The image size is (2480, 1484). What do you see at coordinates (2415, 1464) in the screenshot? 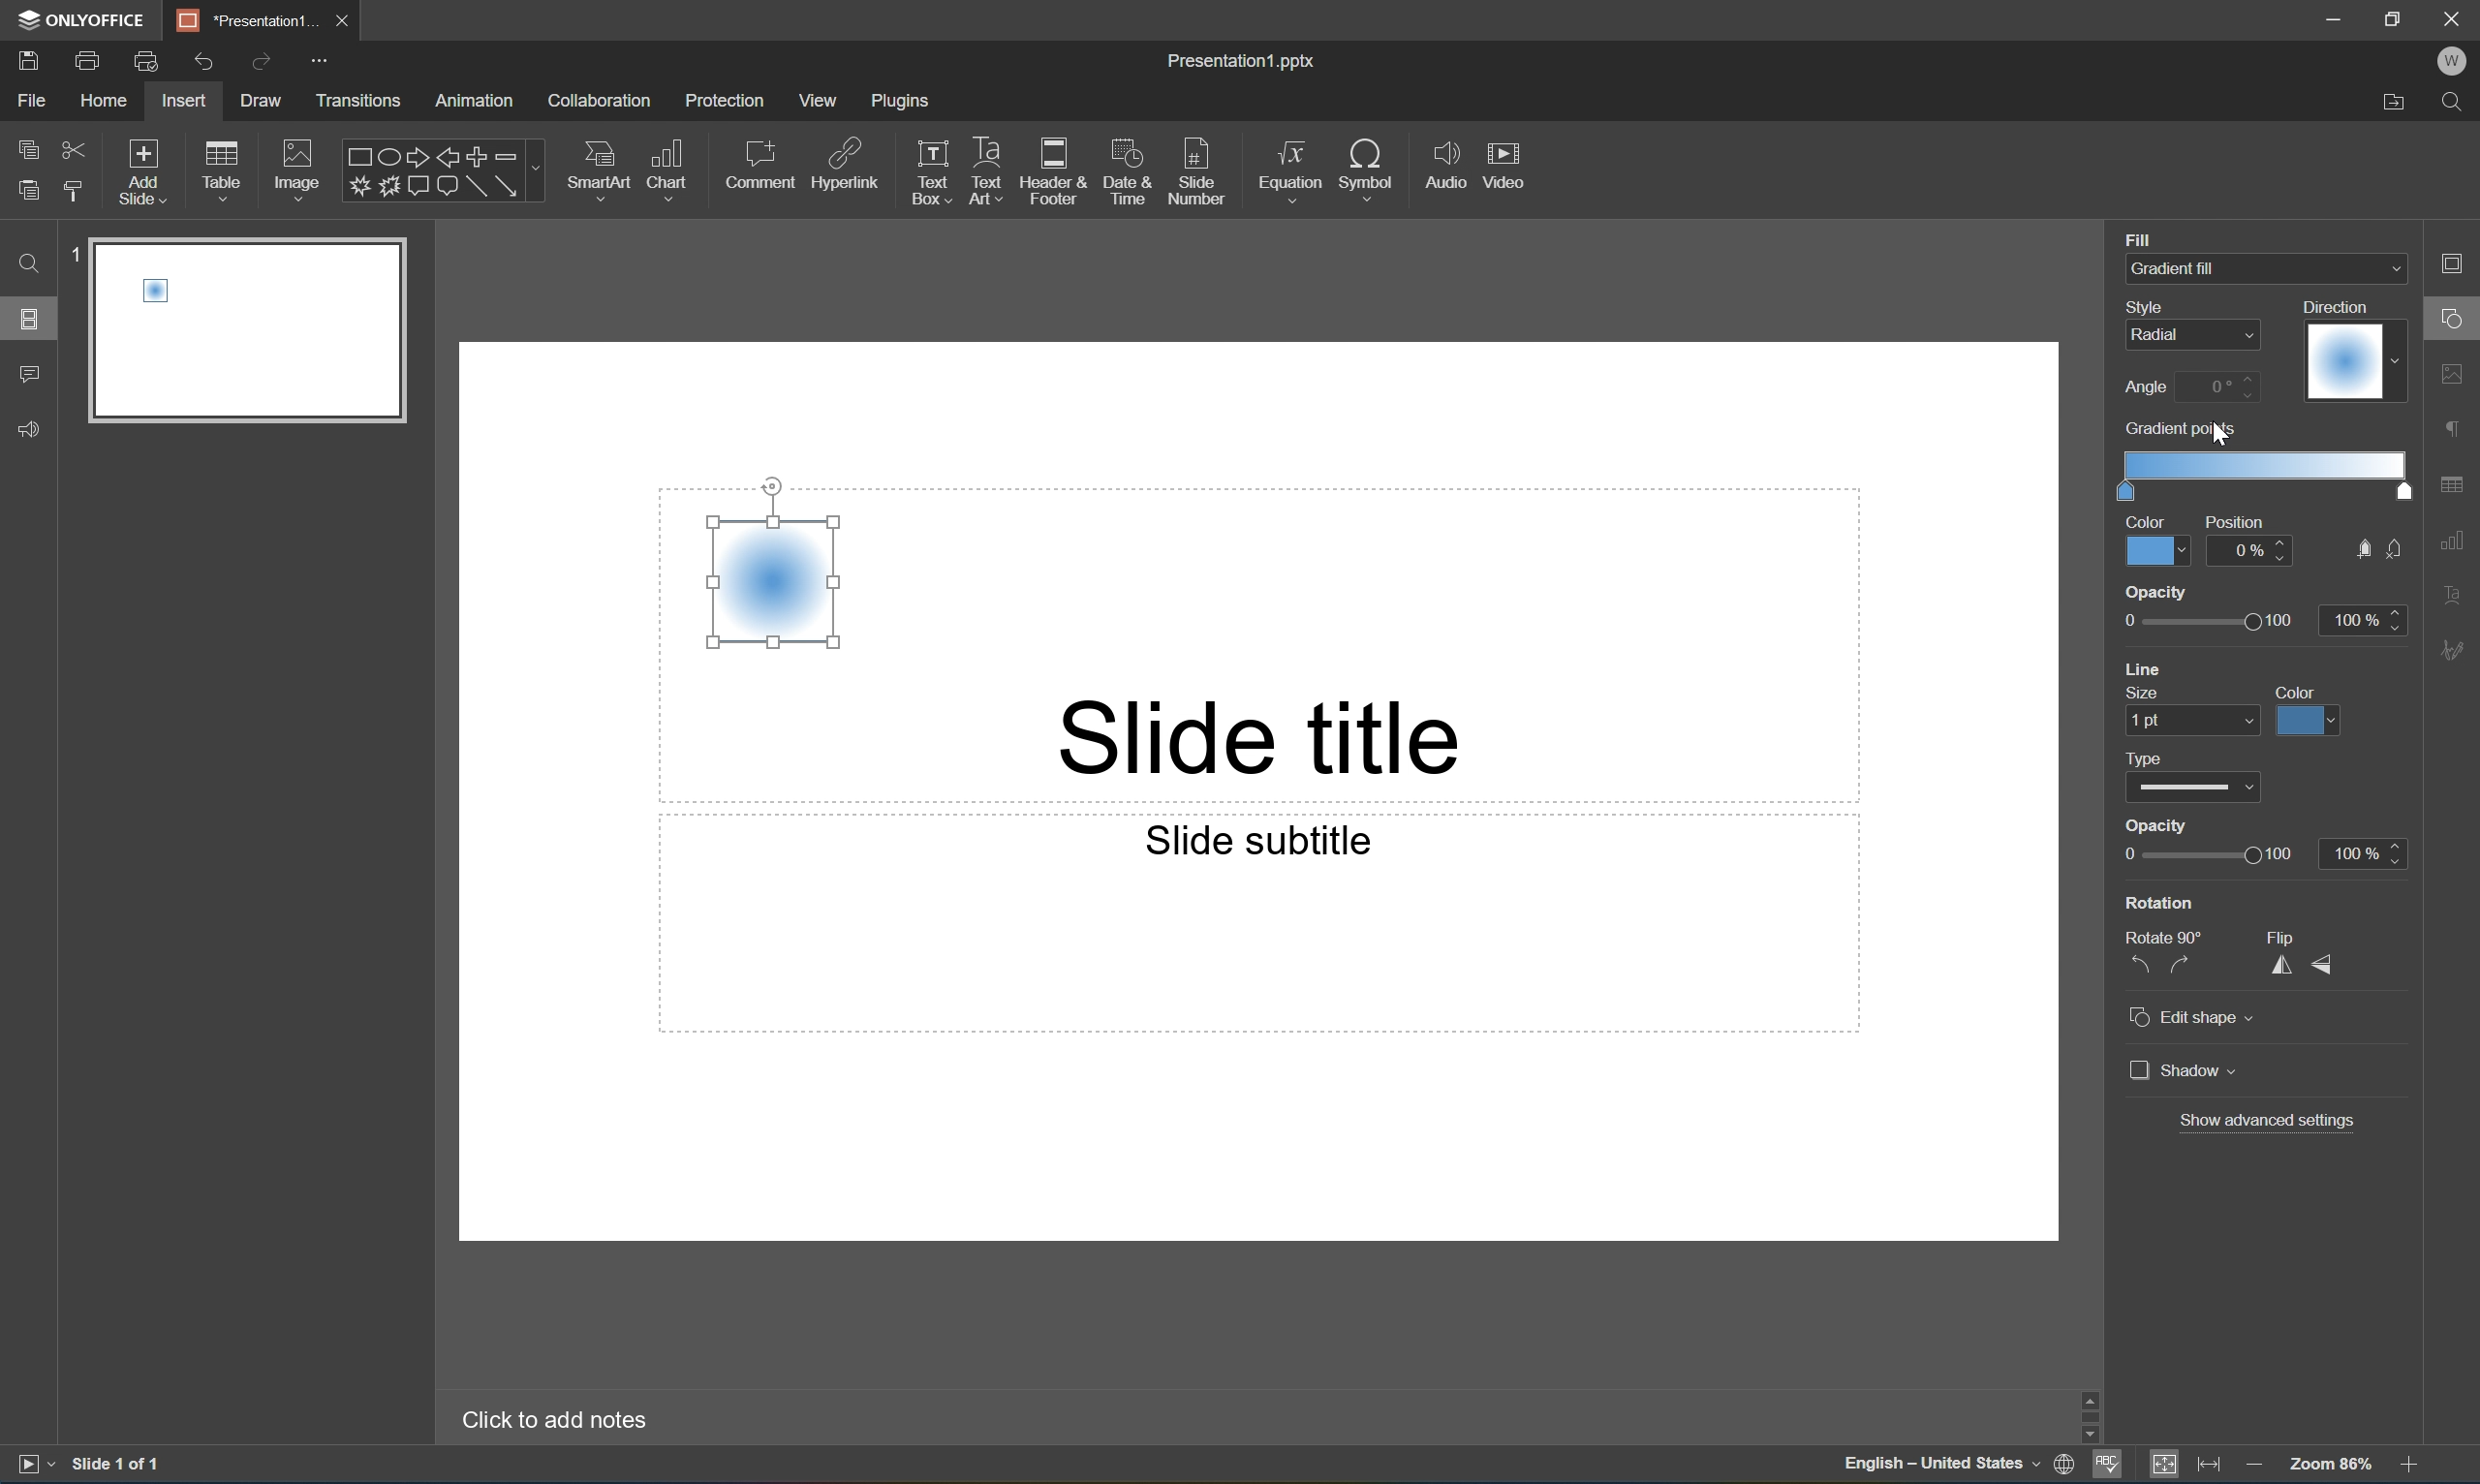
I see `Zoom in` at bounding box center [2415, 1464].